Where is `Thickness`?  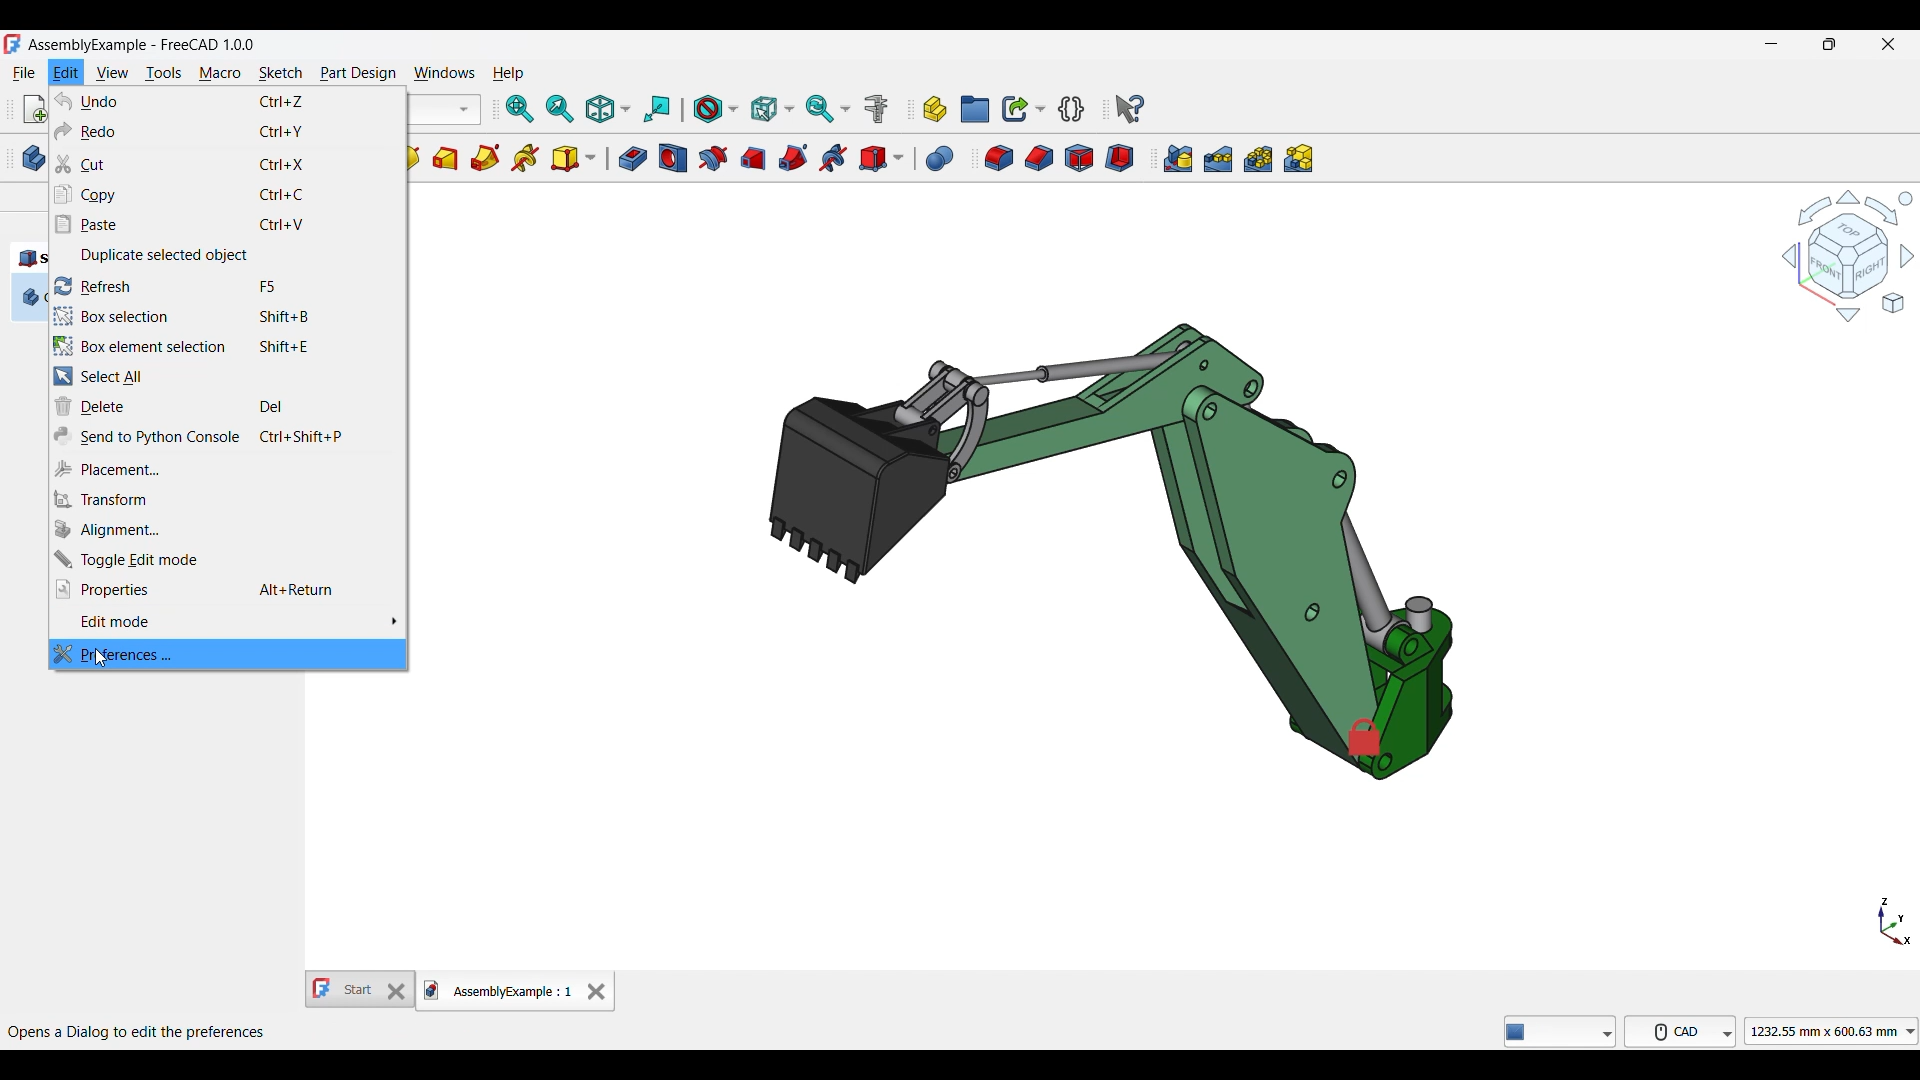 Thickness is located at coordinates (1119, 158).